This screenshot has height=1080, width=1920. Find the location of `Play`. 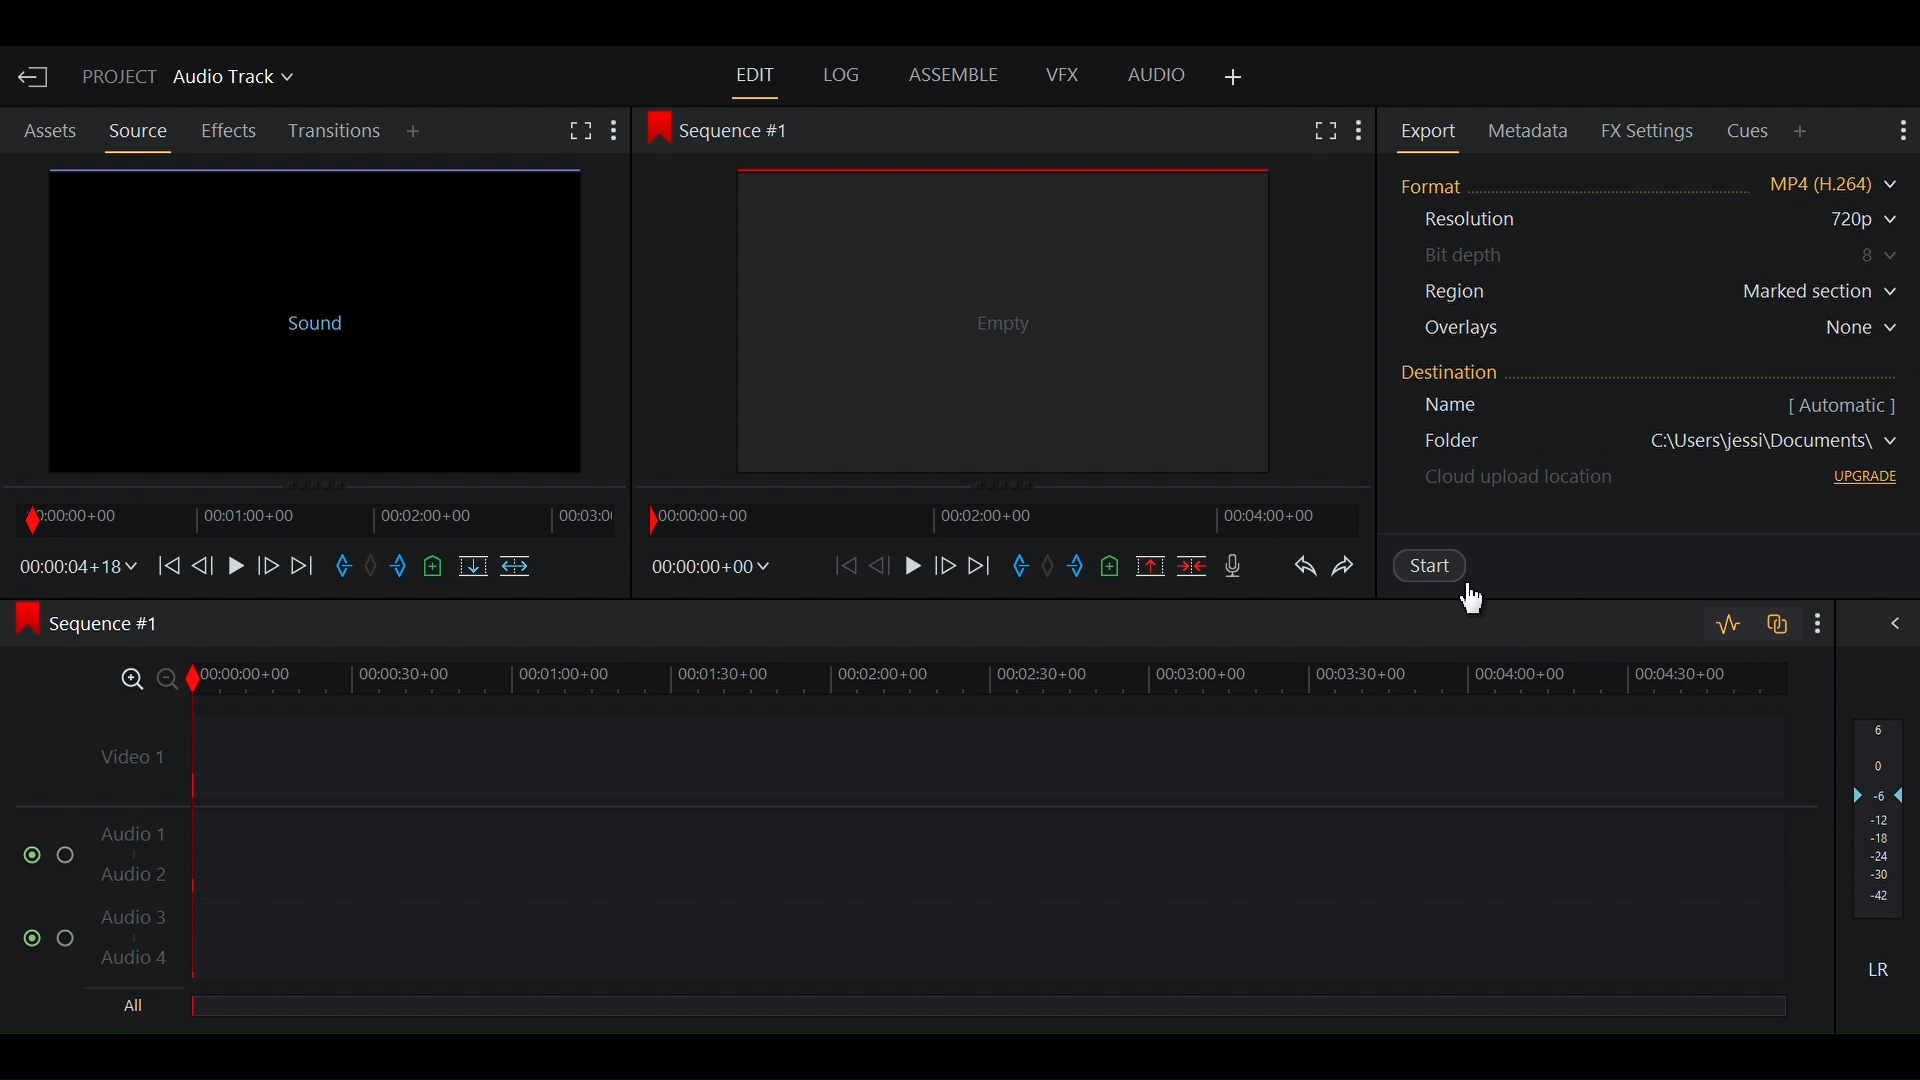

Play is located at coordinates (914, 565).